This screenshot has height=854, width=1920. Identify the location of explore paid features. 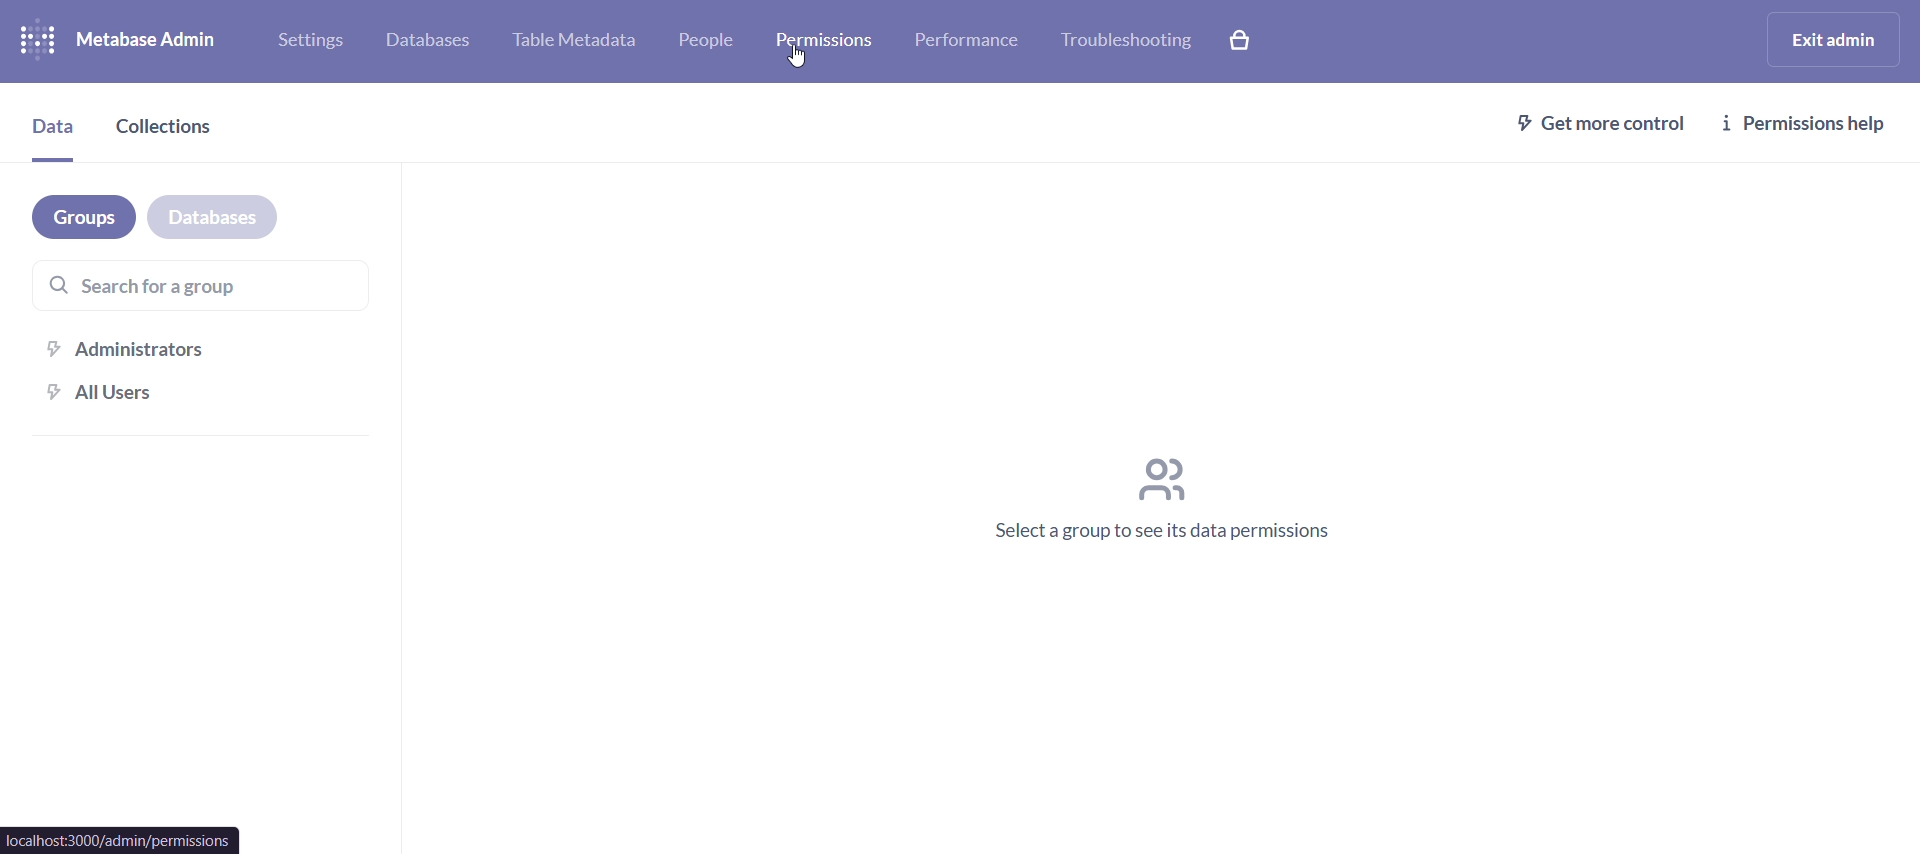
(1242, 43).